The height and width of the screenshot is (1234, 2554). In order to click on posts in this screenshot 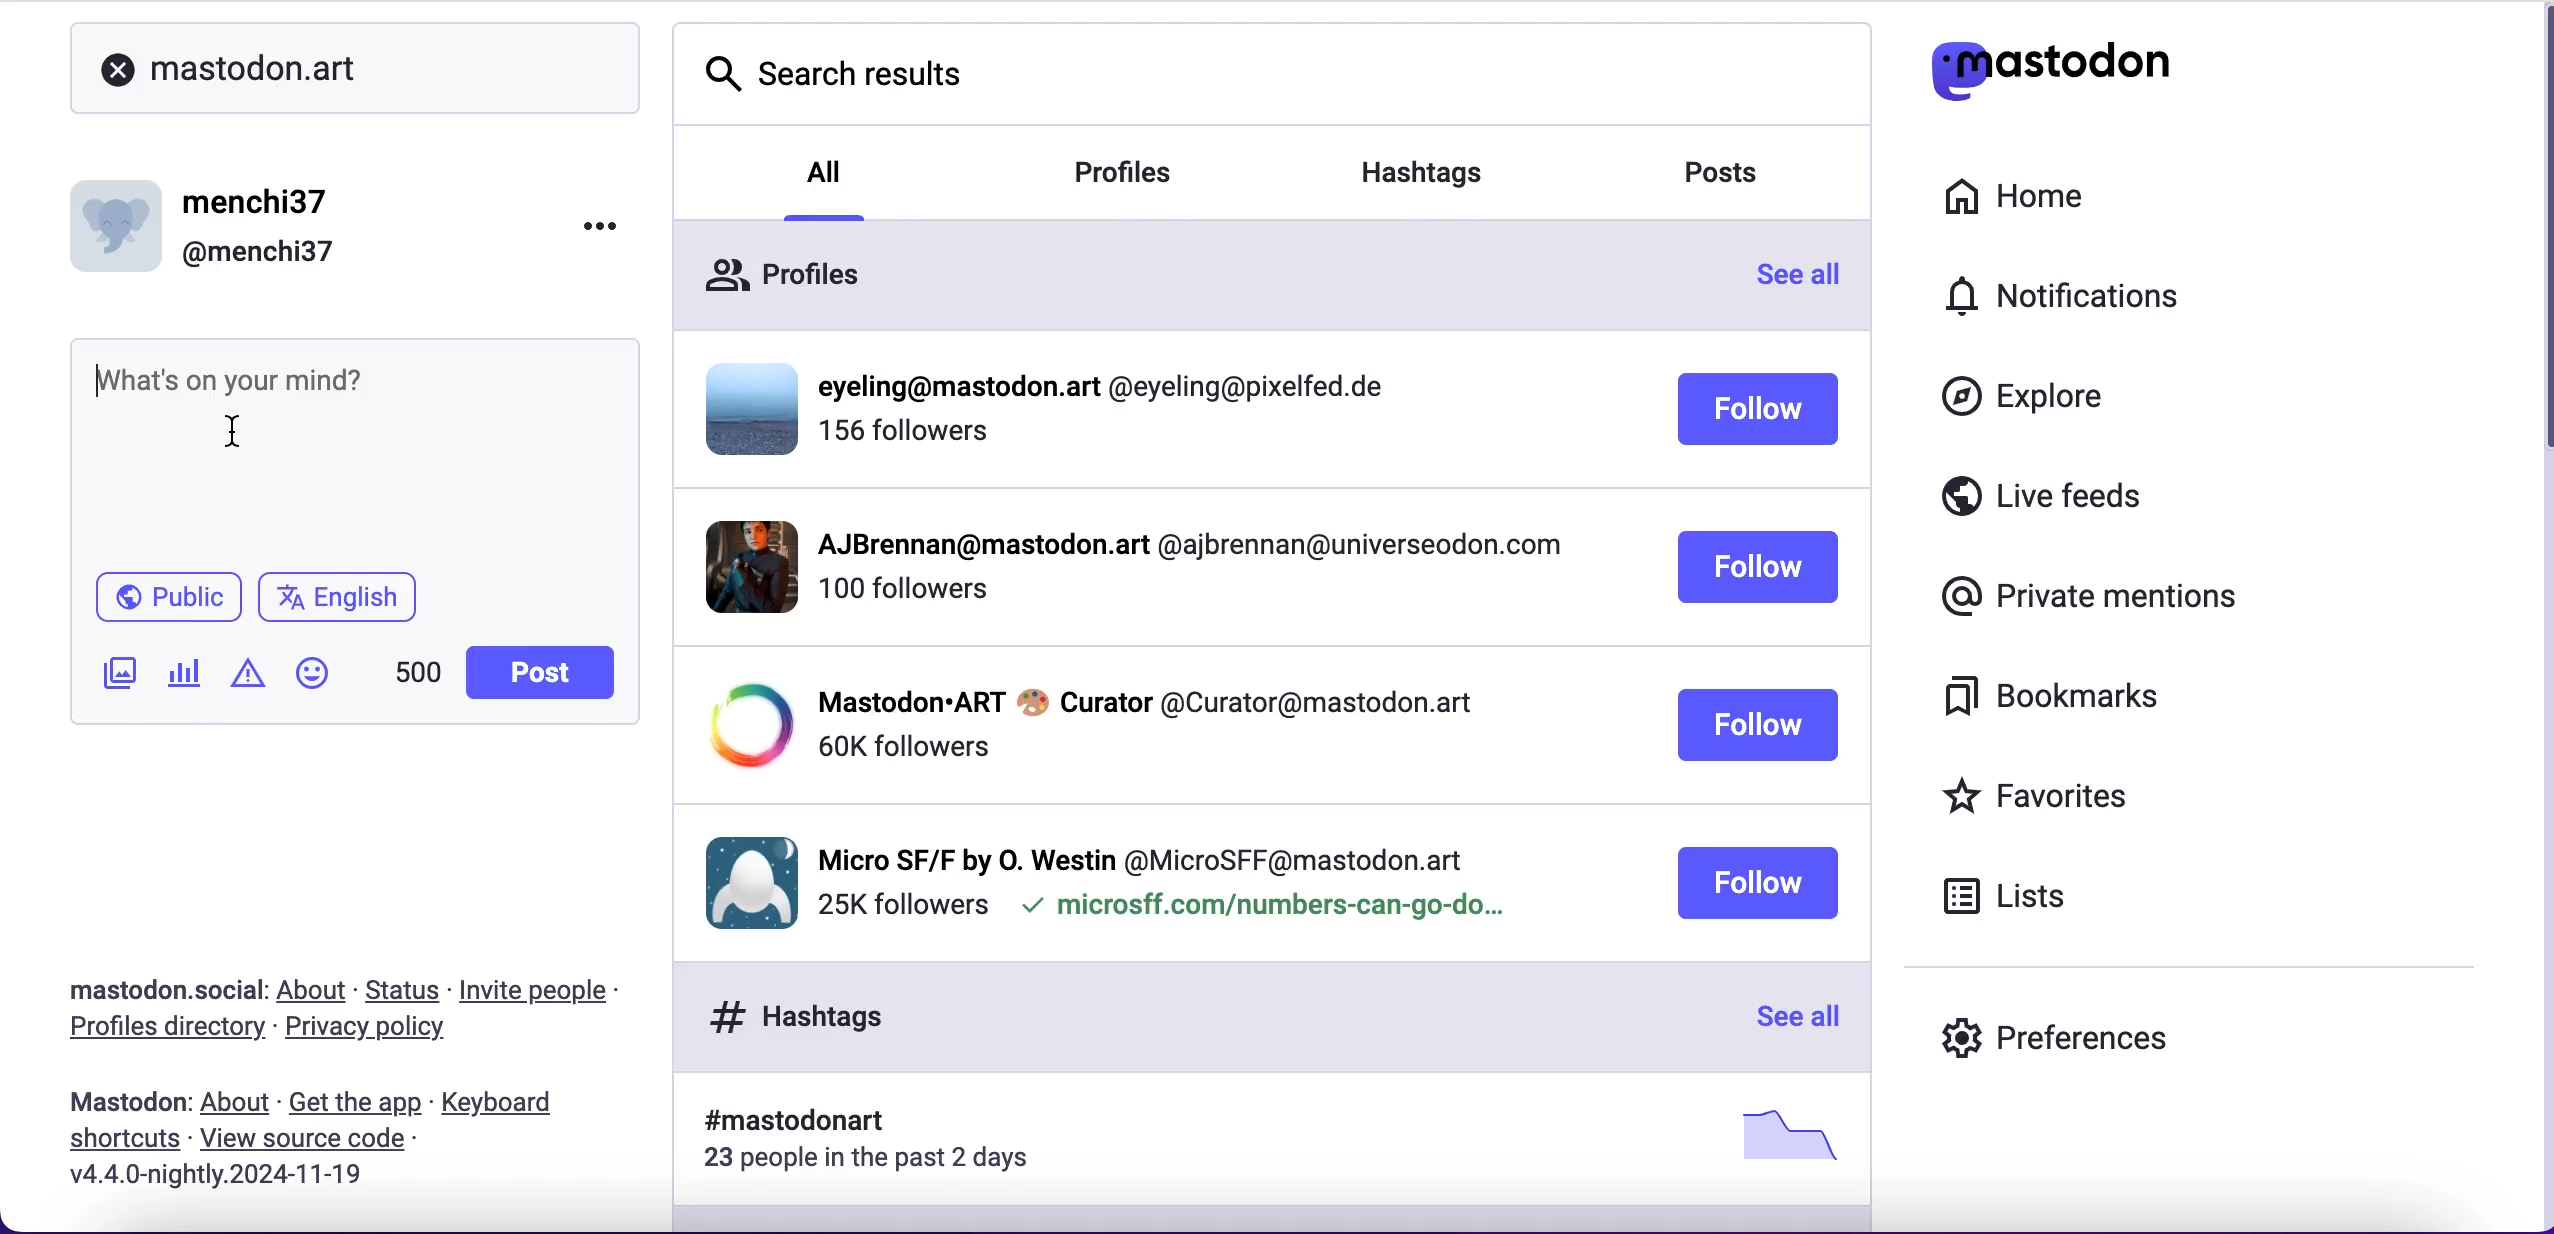, I will do `click(1740, 178)`.